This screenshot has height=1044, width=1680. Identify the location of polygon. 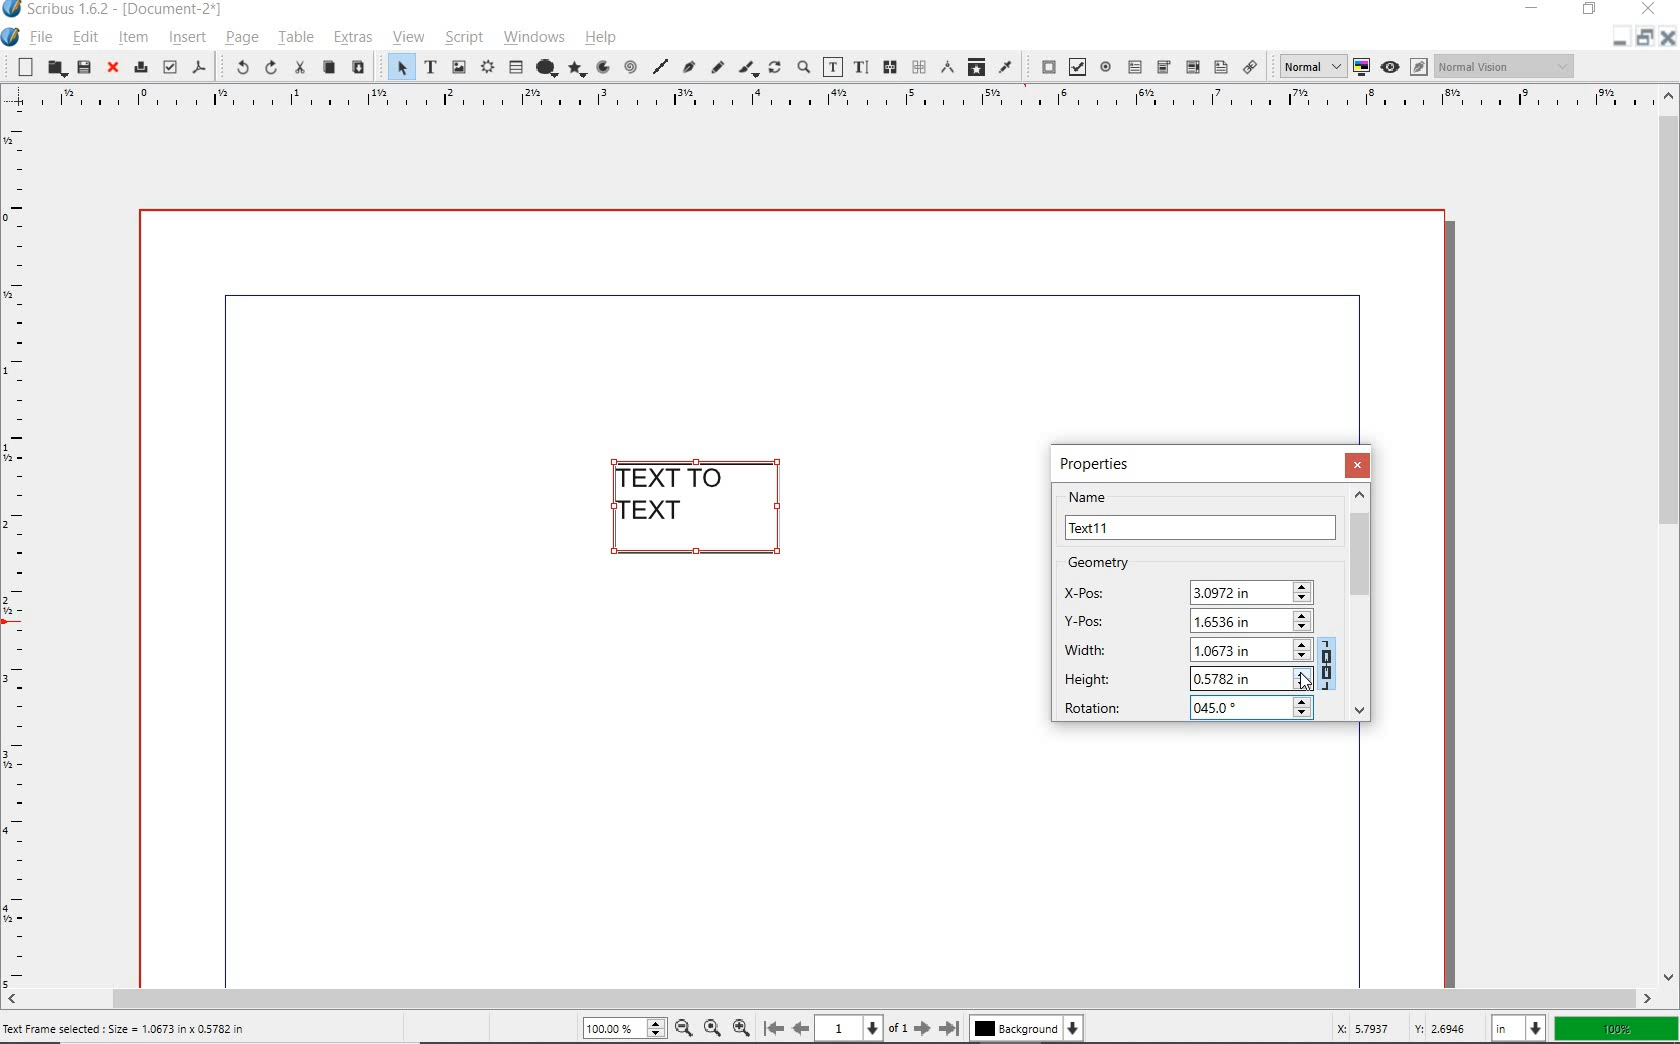
(577, 70).